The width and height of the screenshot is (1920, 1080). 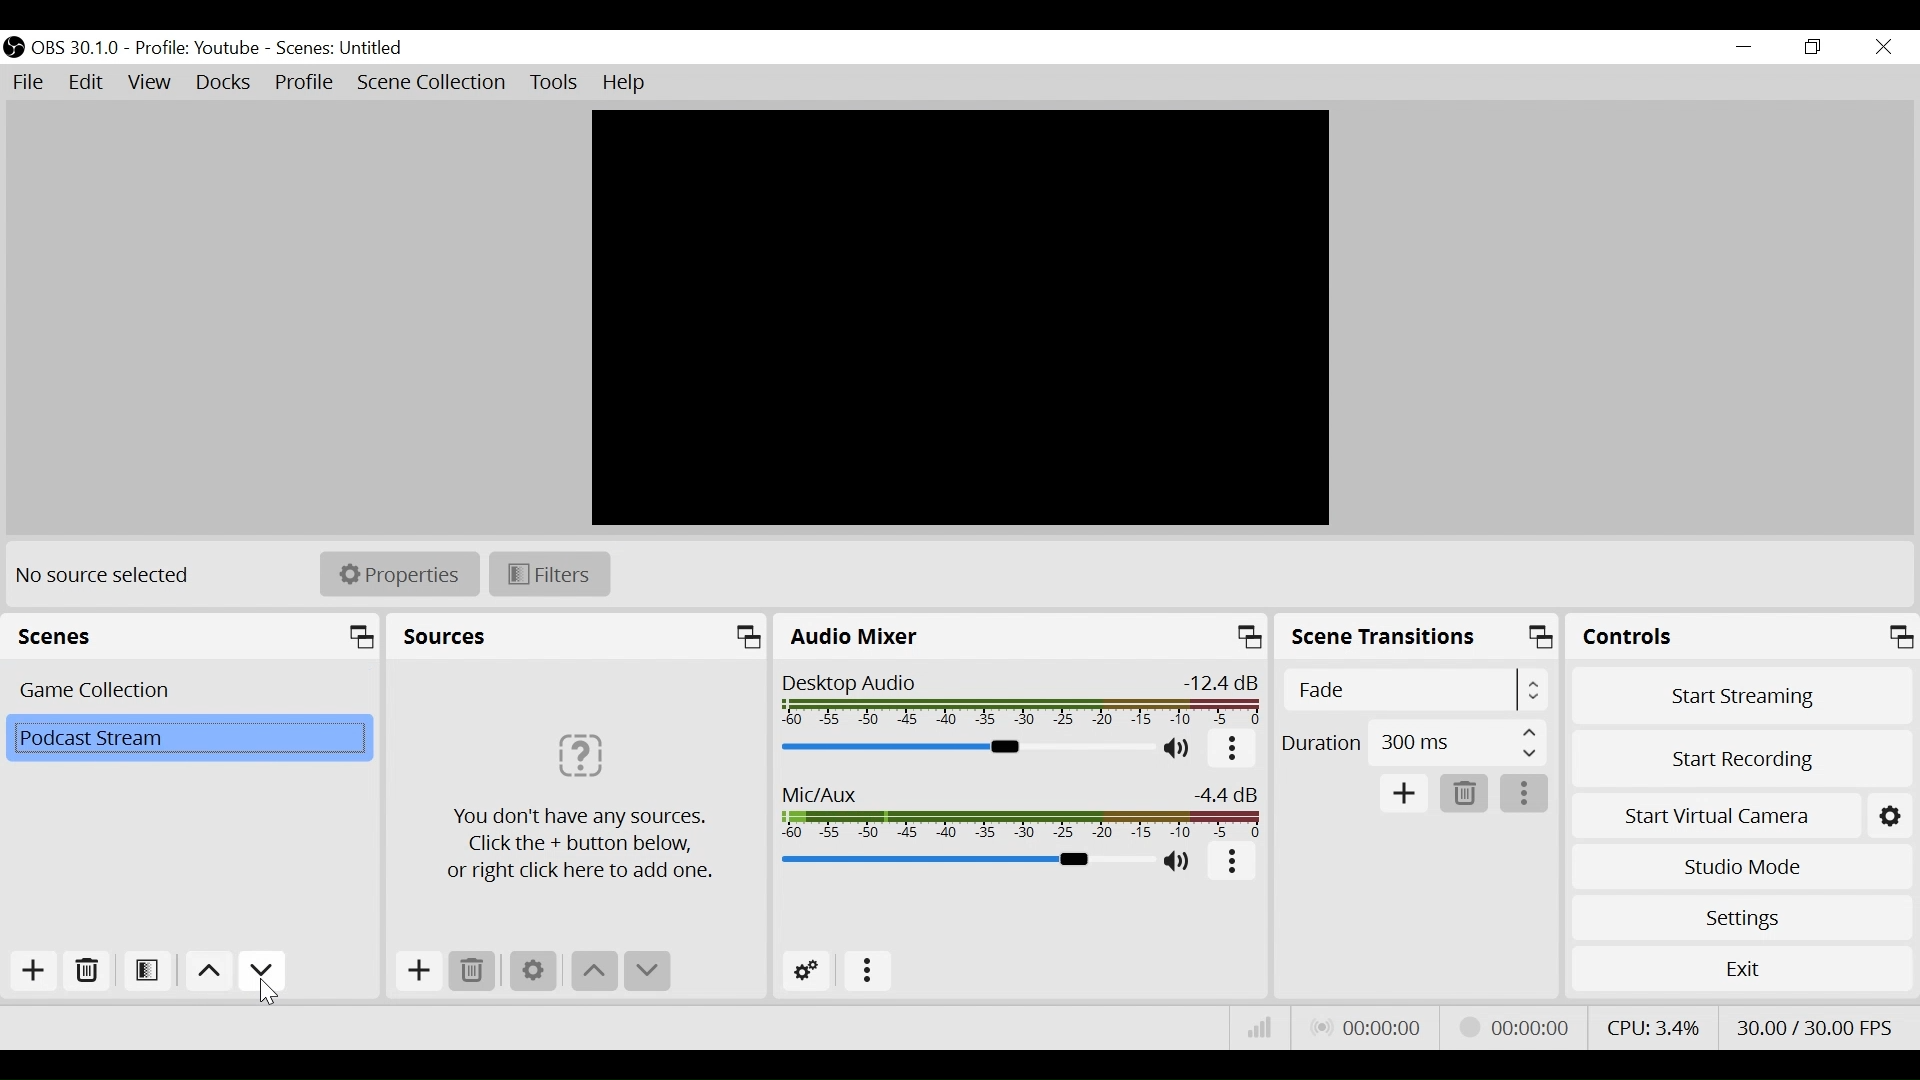 I want to click on Add, so click(x=1405, y=793).